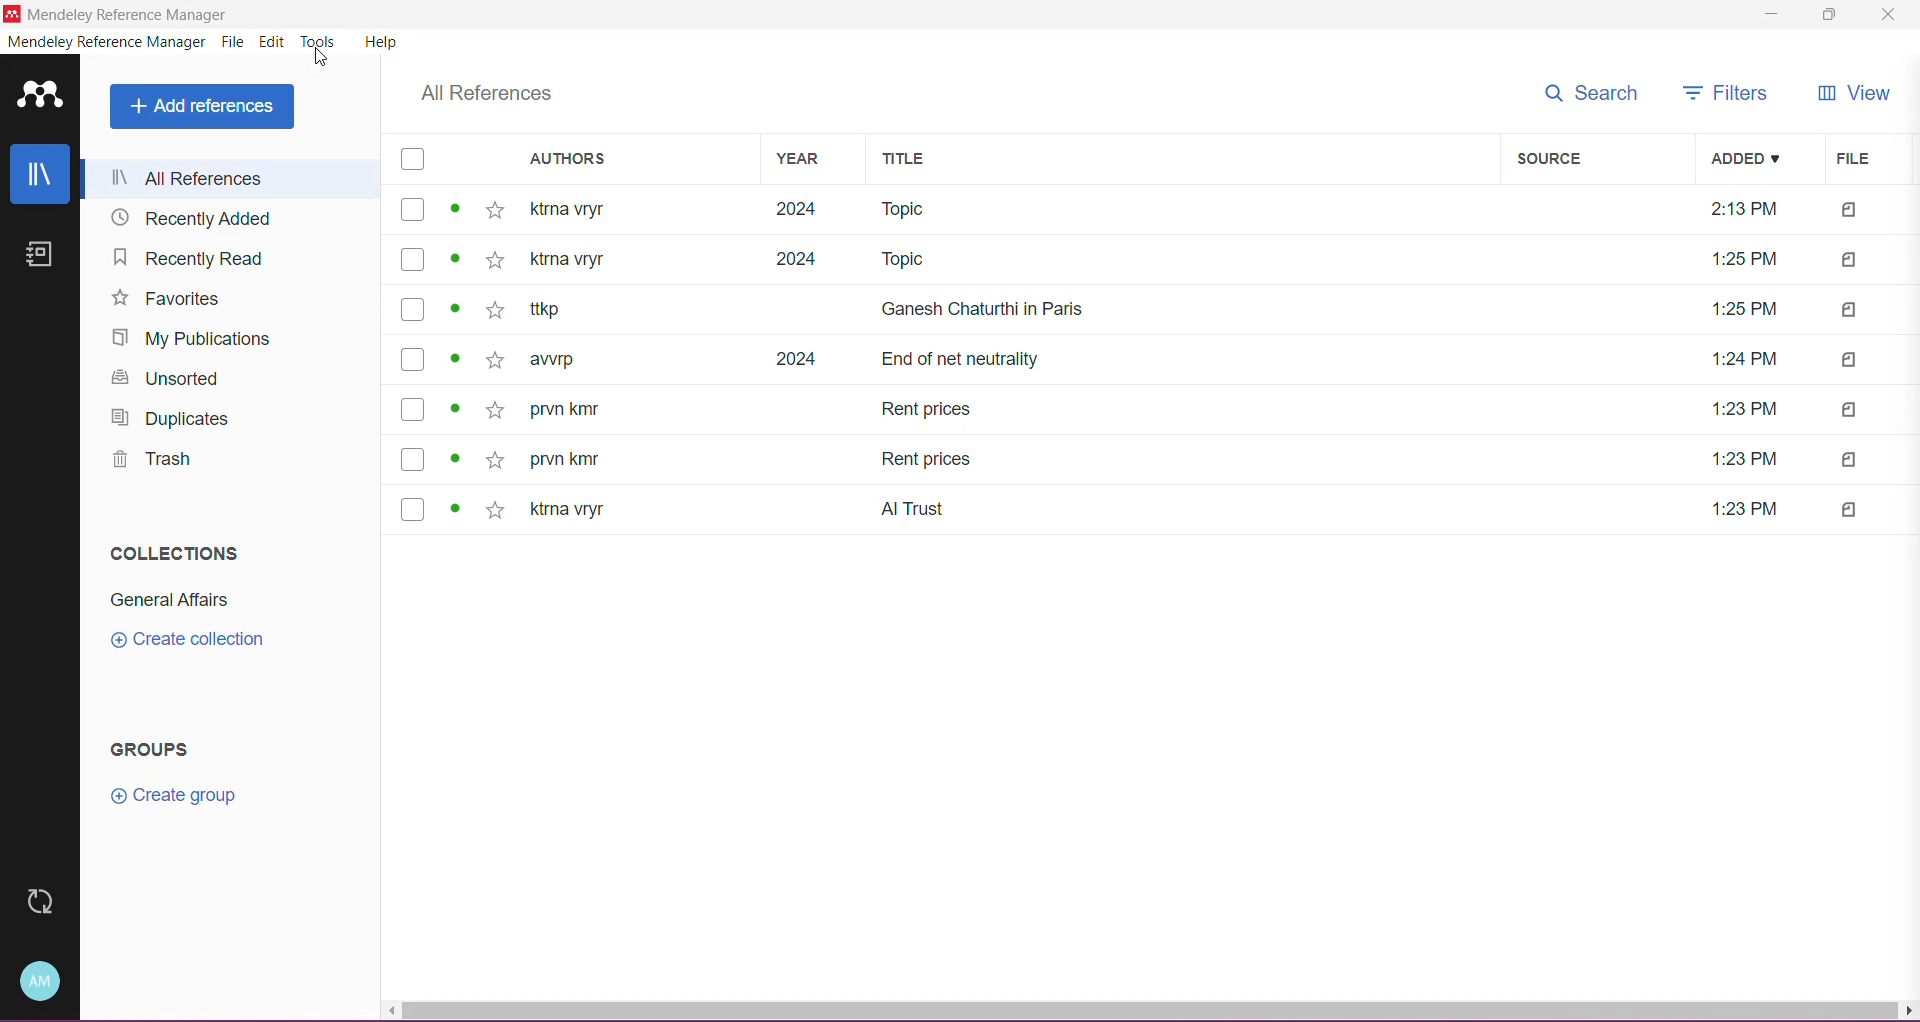 Image resolution: width=1920 pixels, height=1022 pixels. Describe the element at coordinates (413, 509) in the screenshot. I see `checkbox` at that location.